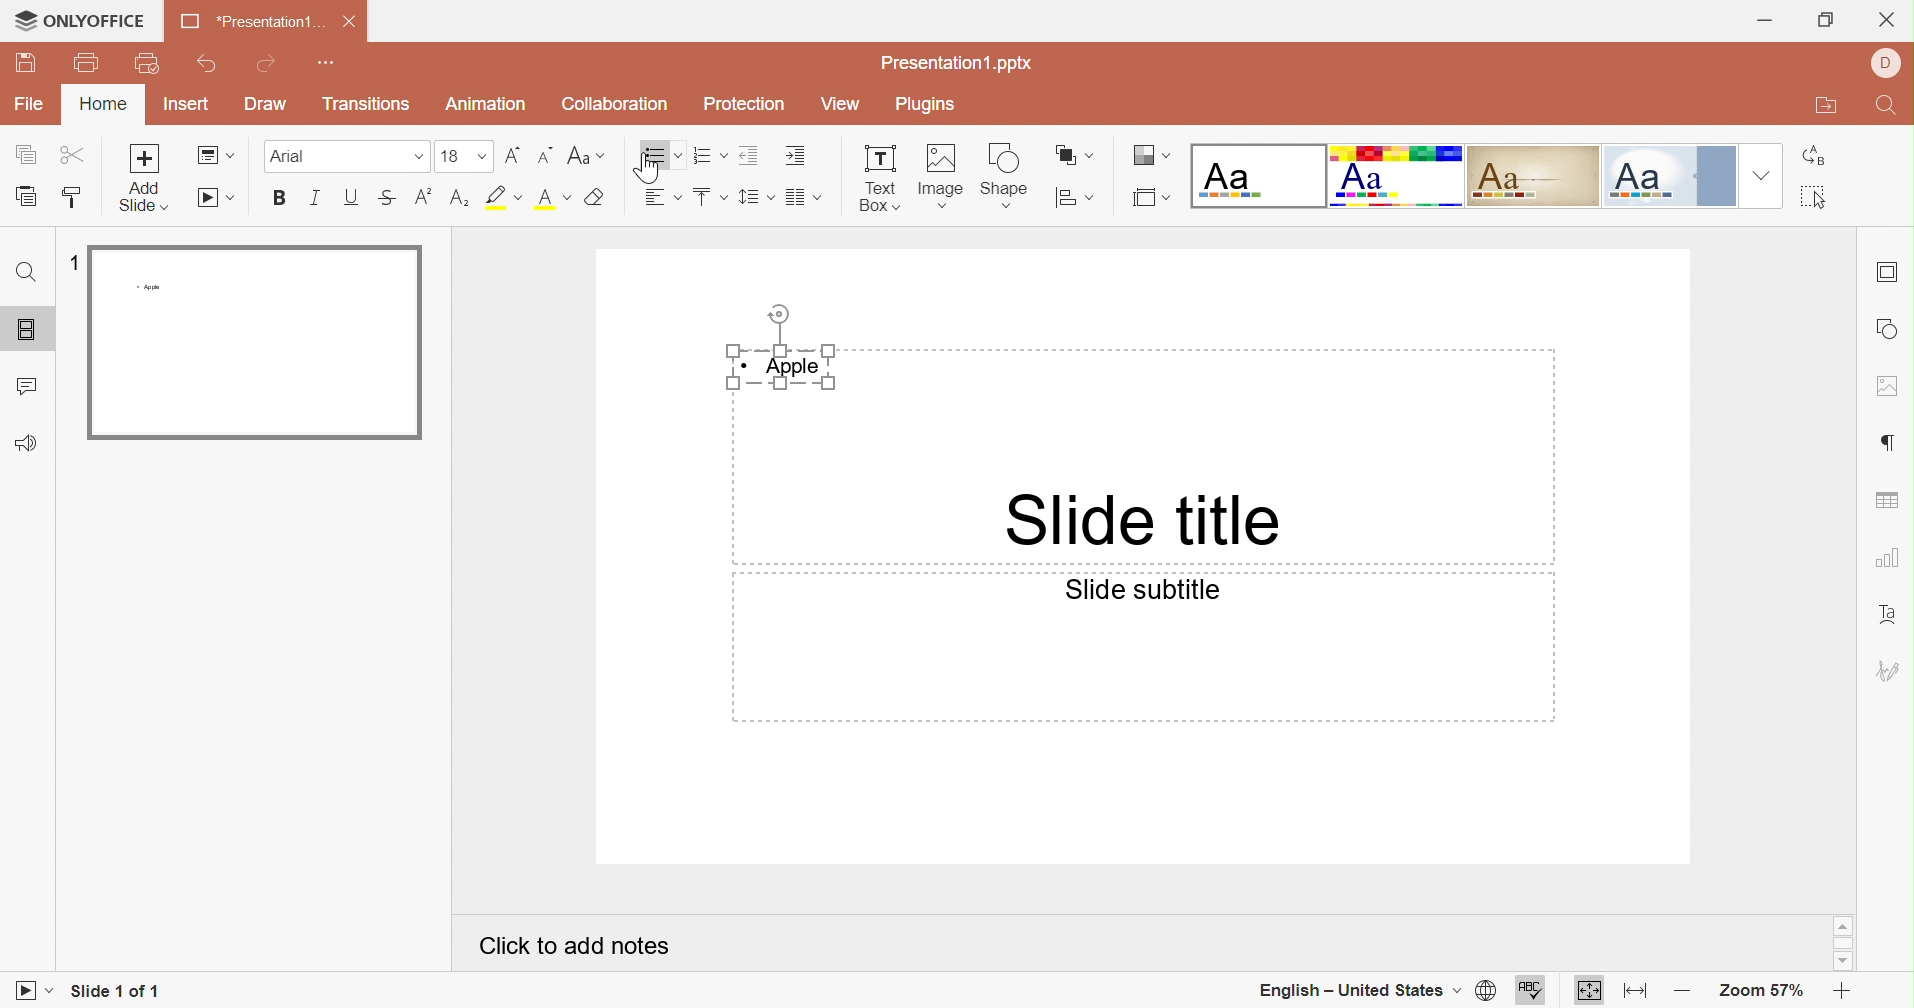  Describe the element at coordinates (23, 275) in the screenshot. I see `Find` at that location.